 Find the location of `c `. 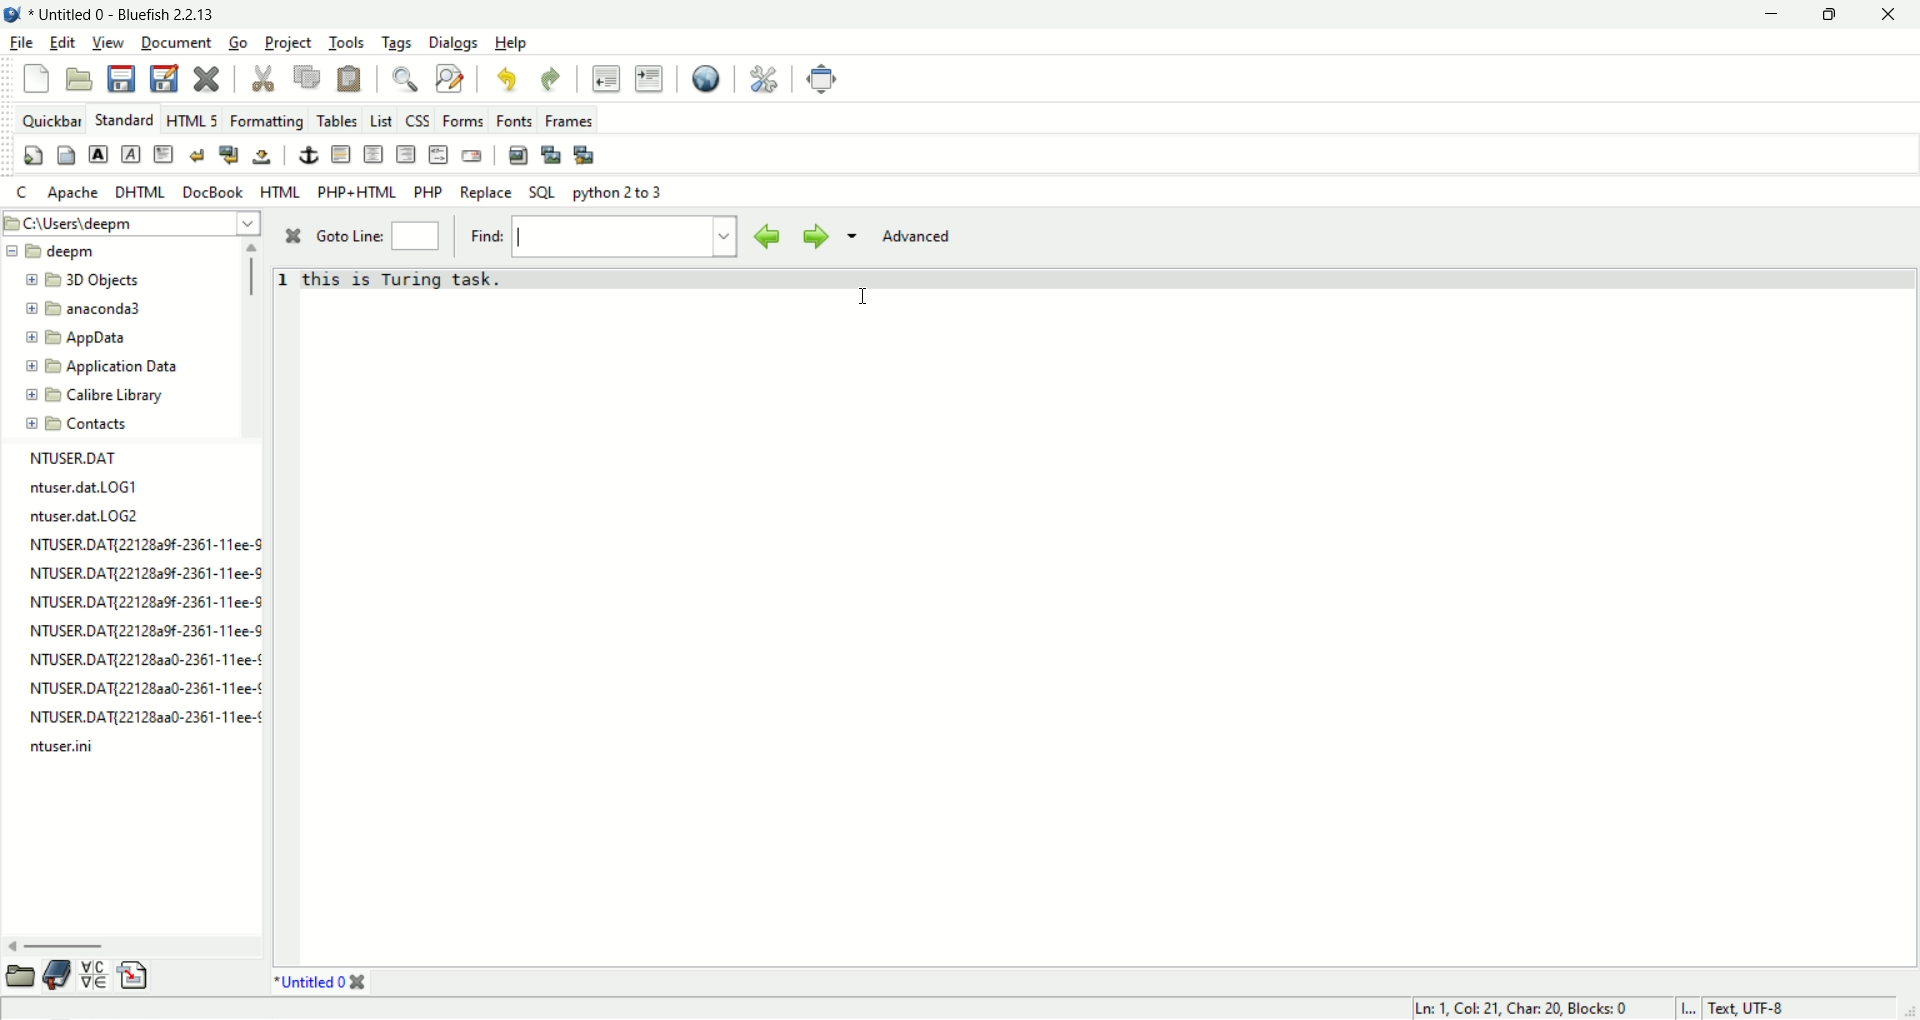

c  is located at coordinates (24, 194).